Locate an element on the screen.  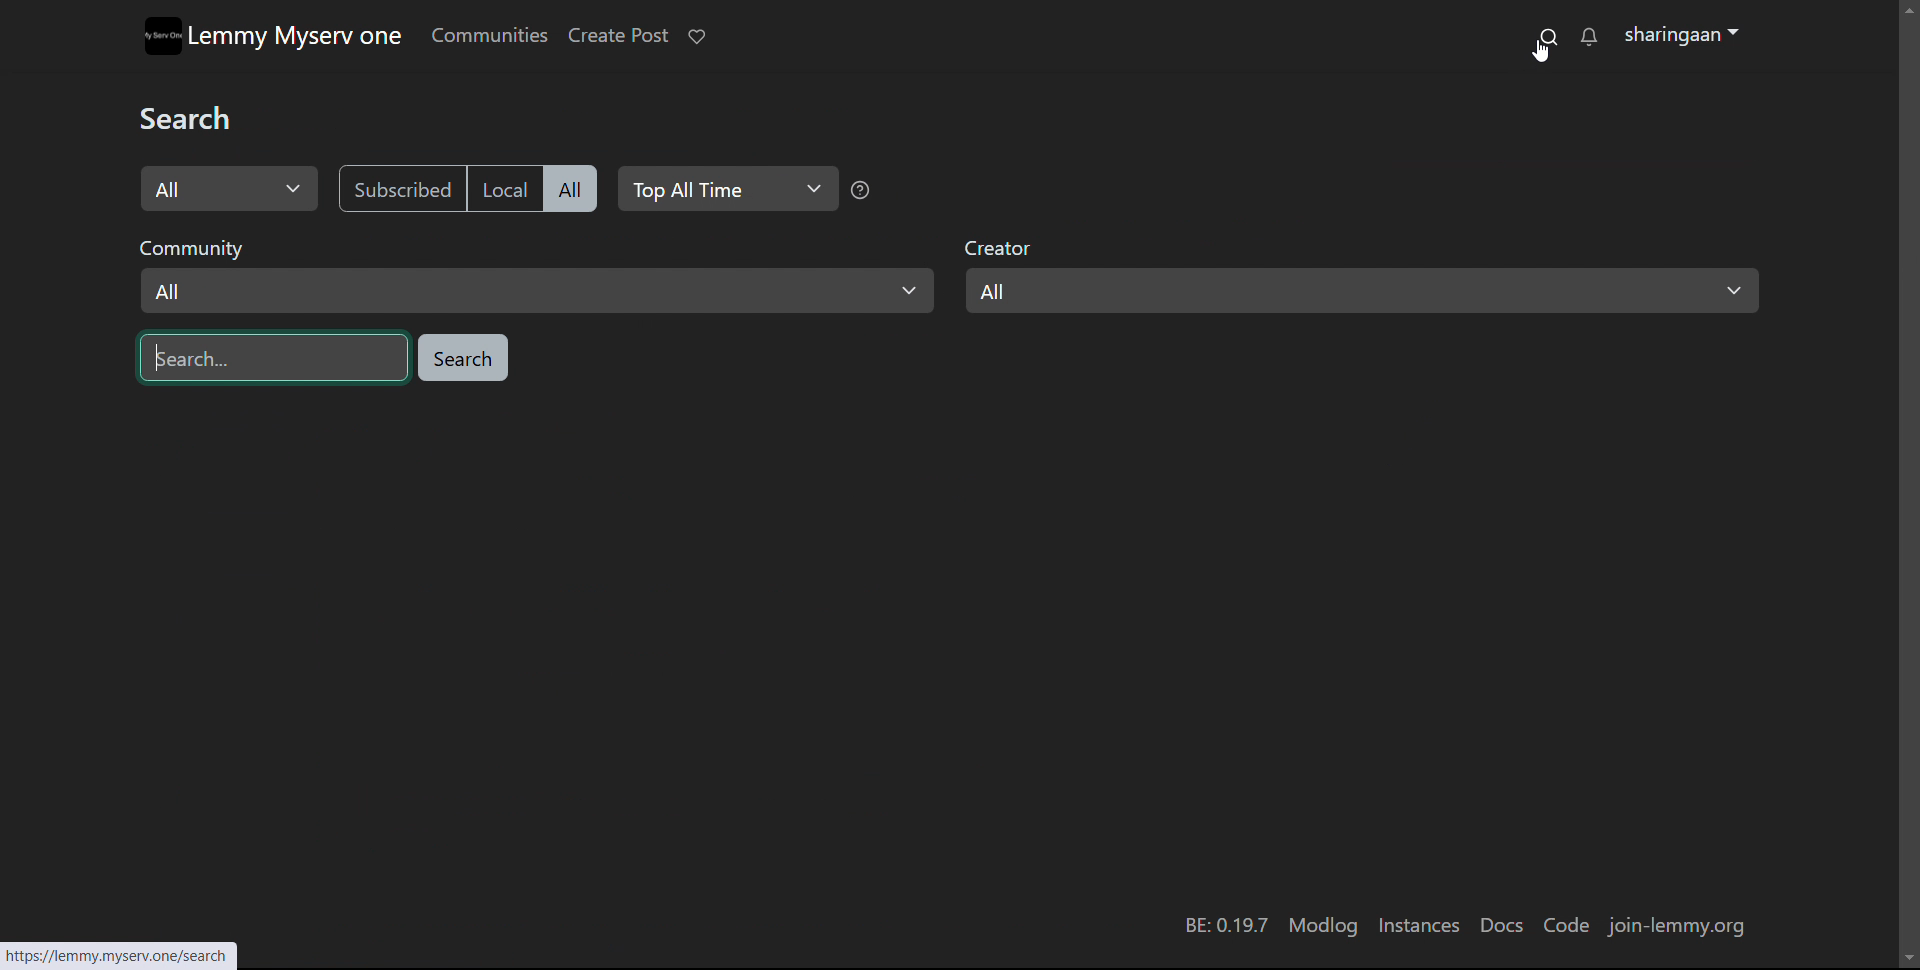
join-lemmy.org is located at coordinates (1680, 925).